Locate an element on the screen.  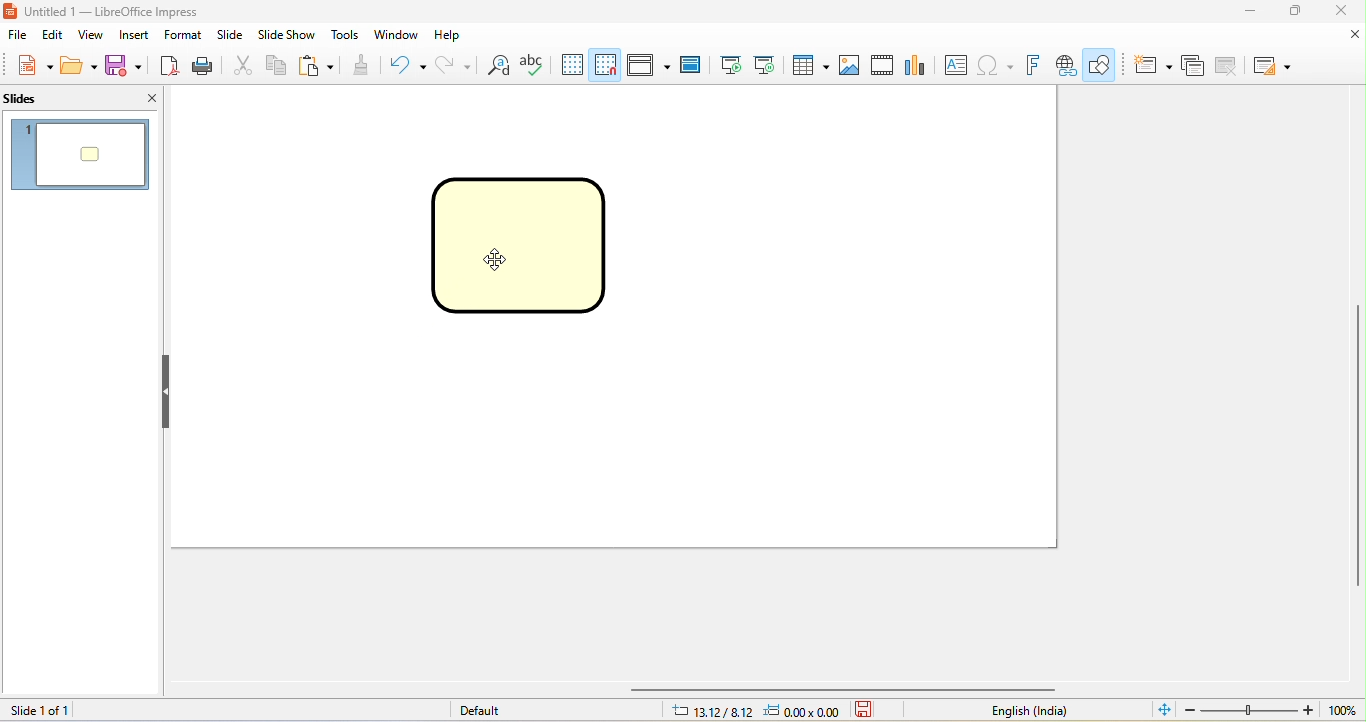
tools is located at coordinates (345, 36).